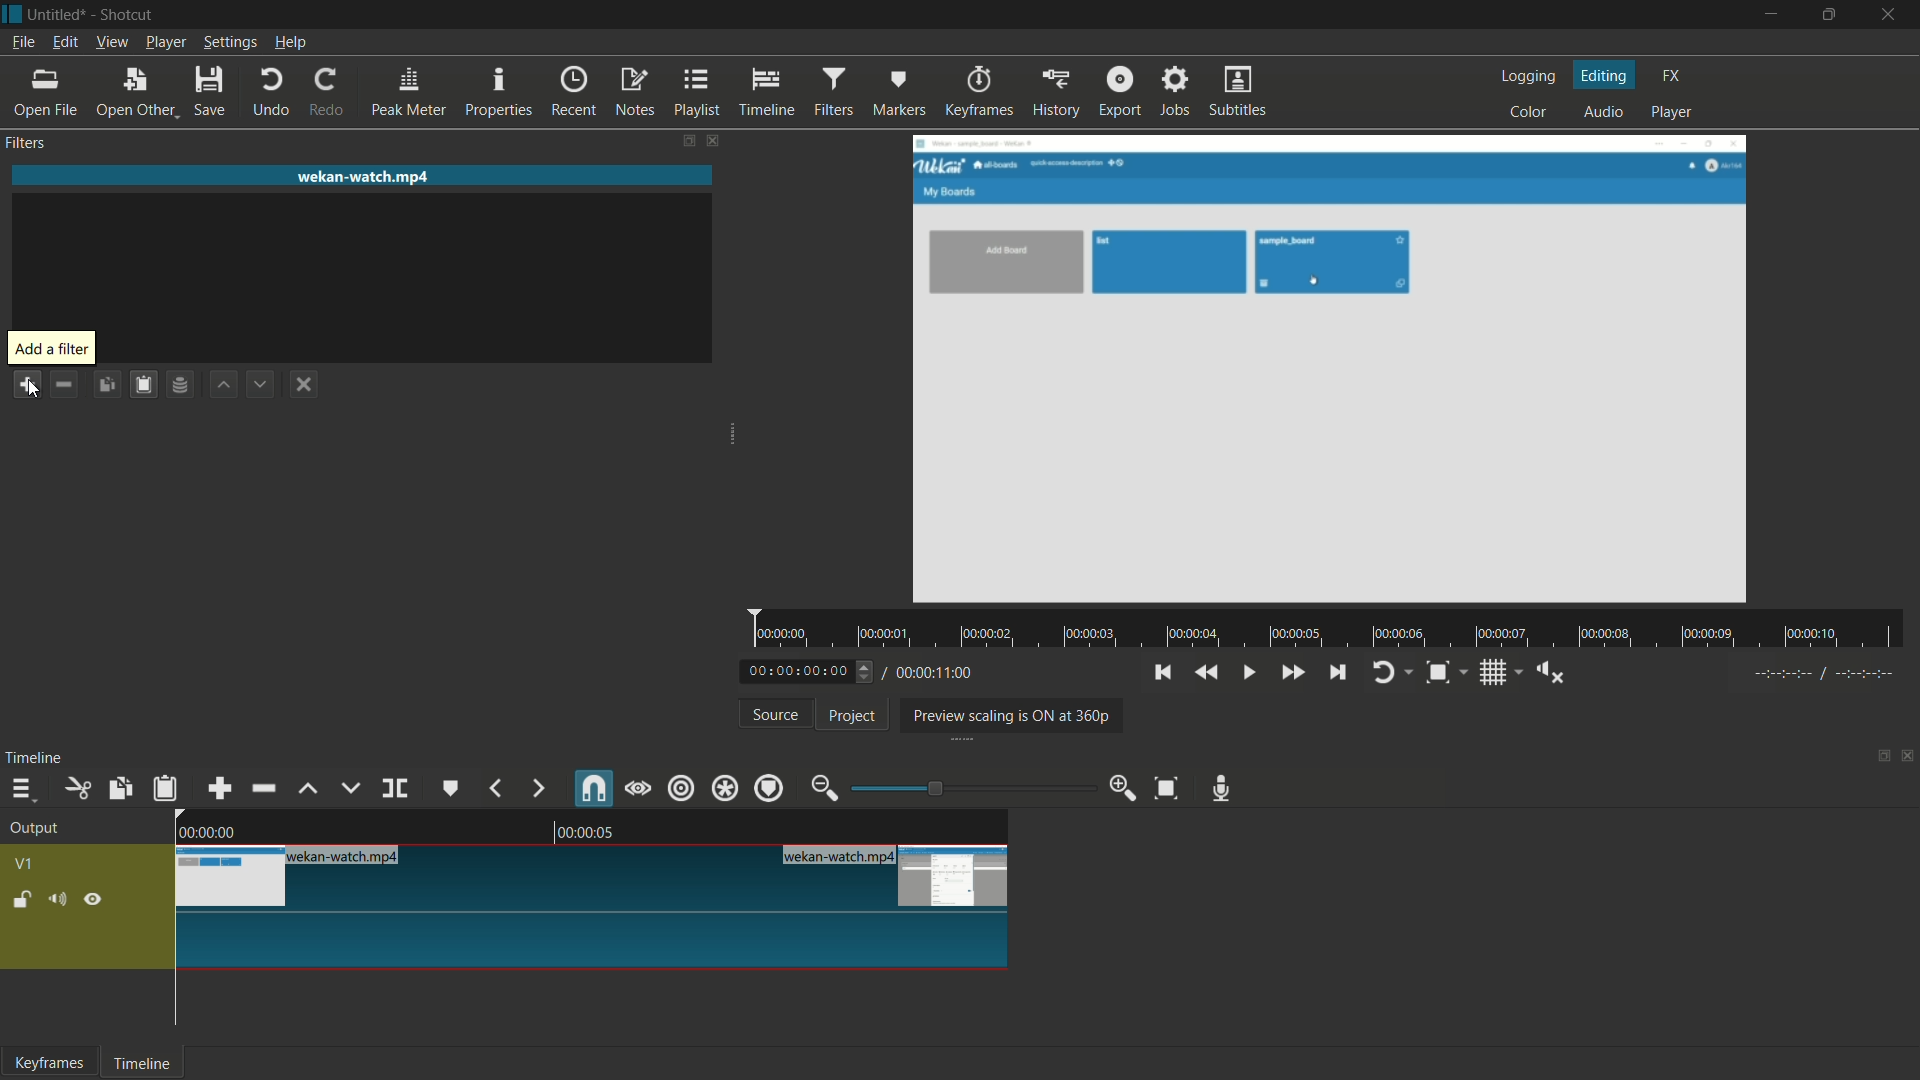  I want to click on editing, so click(1605, 75).